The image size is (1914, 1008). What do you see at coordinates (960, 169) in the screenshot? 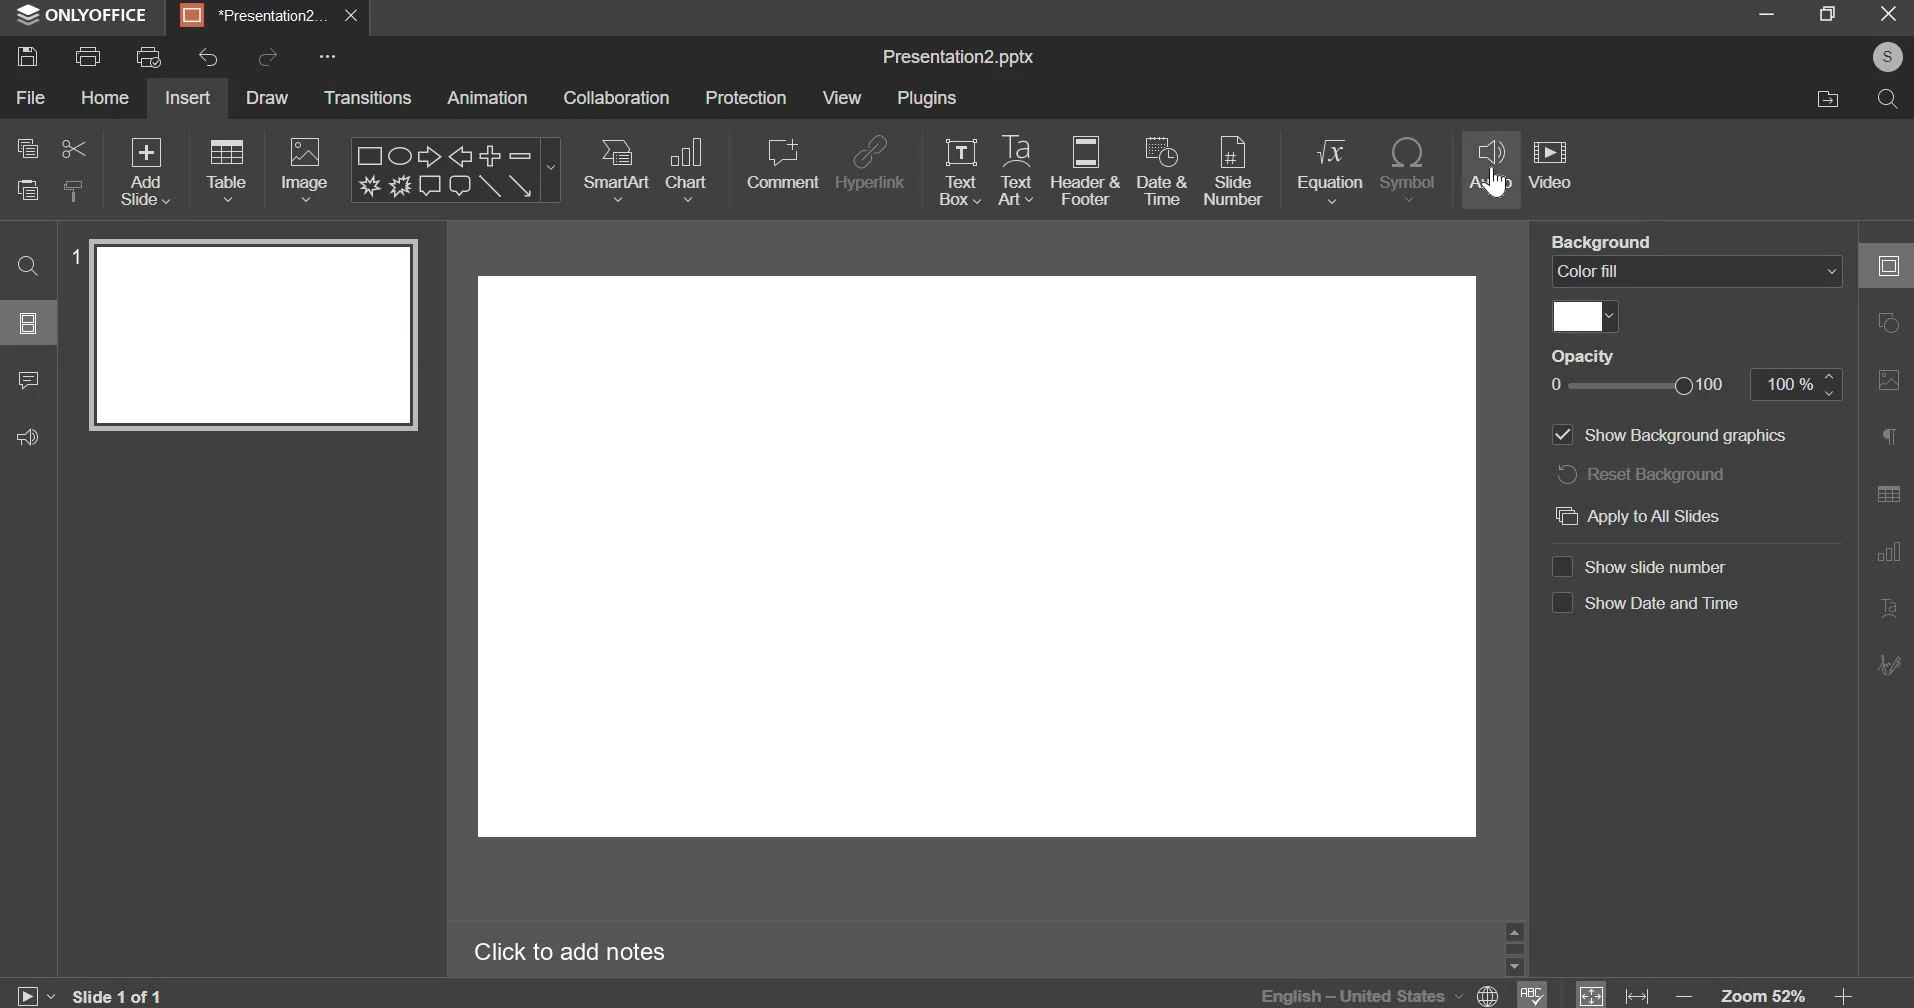
I see `text box` at bounding box center [960, 169].